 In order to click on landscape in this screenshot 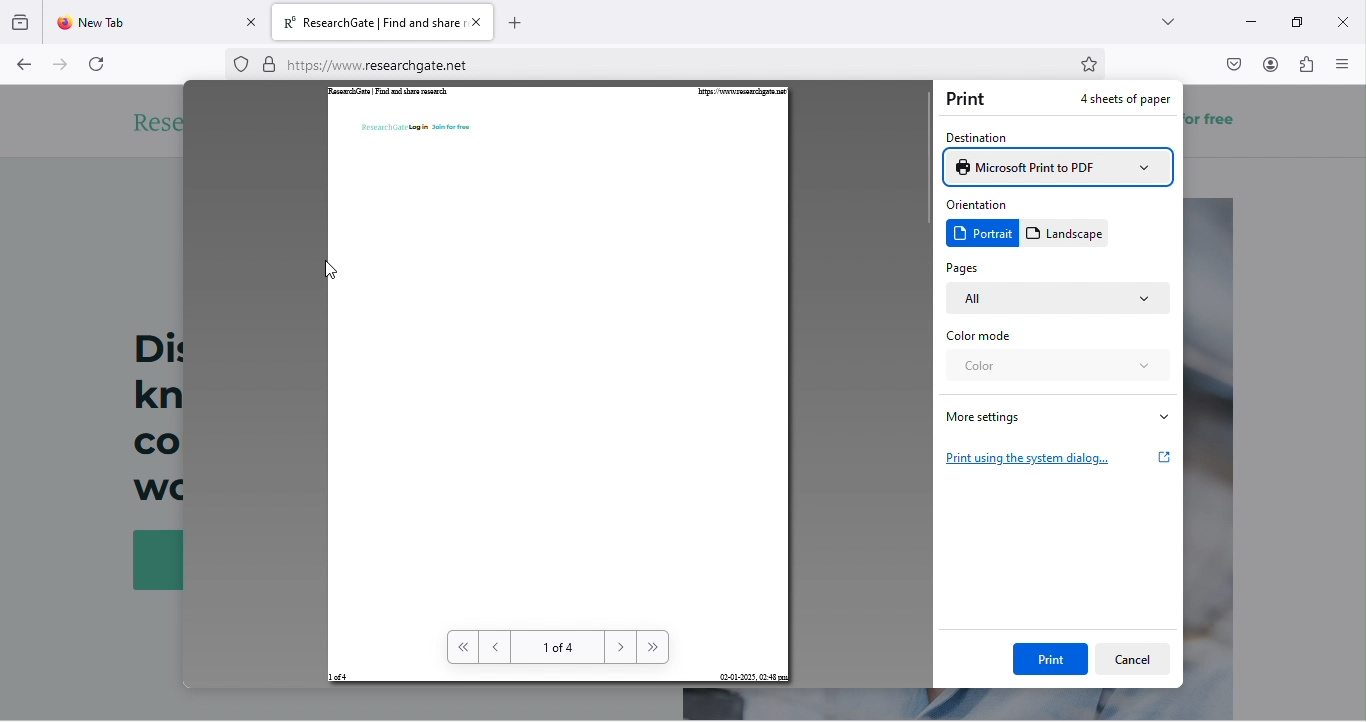, I will do `click(1071, 233)`.